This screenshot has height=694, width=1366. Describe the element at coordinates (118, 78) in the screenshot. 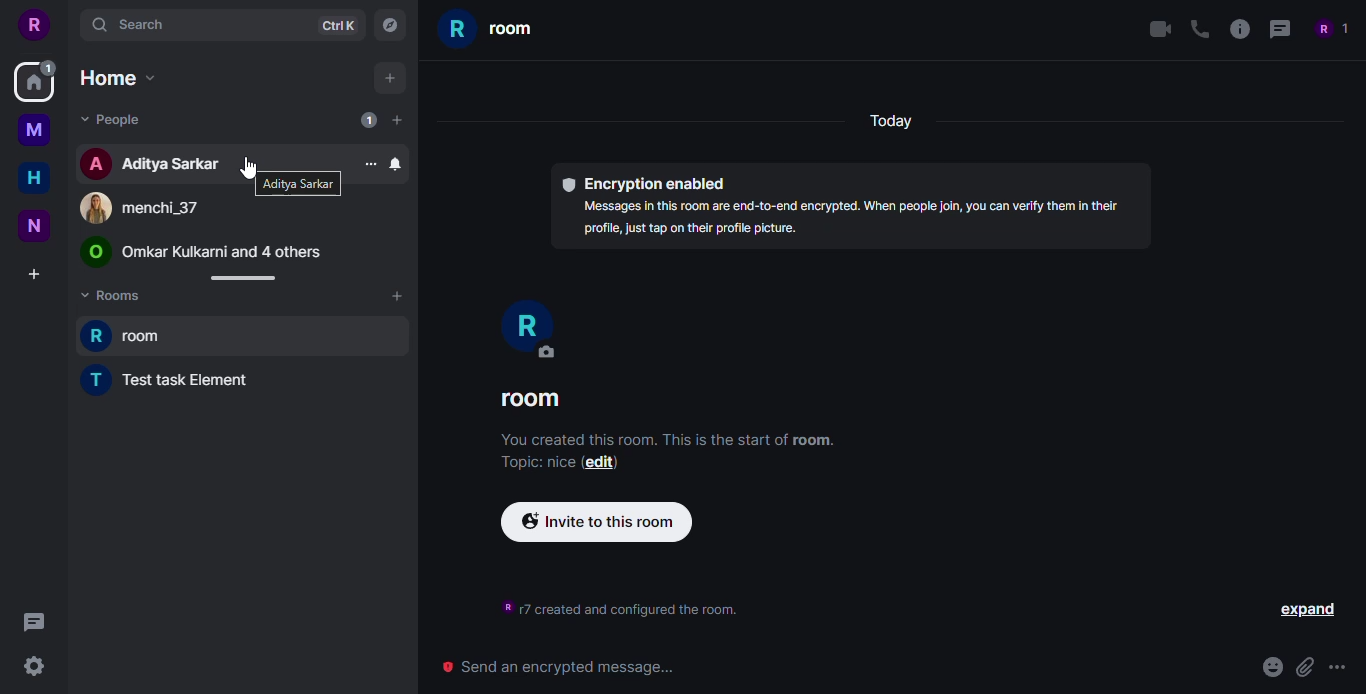

I see `home` at that location.